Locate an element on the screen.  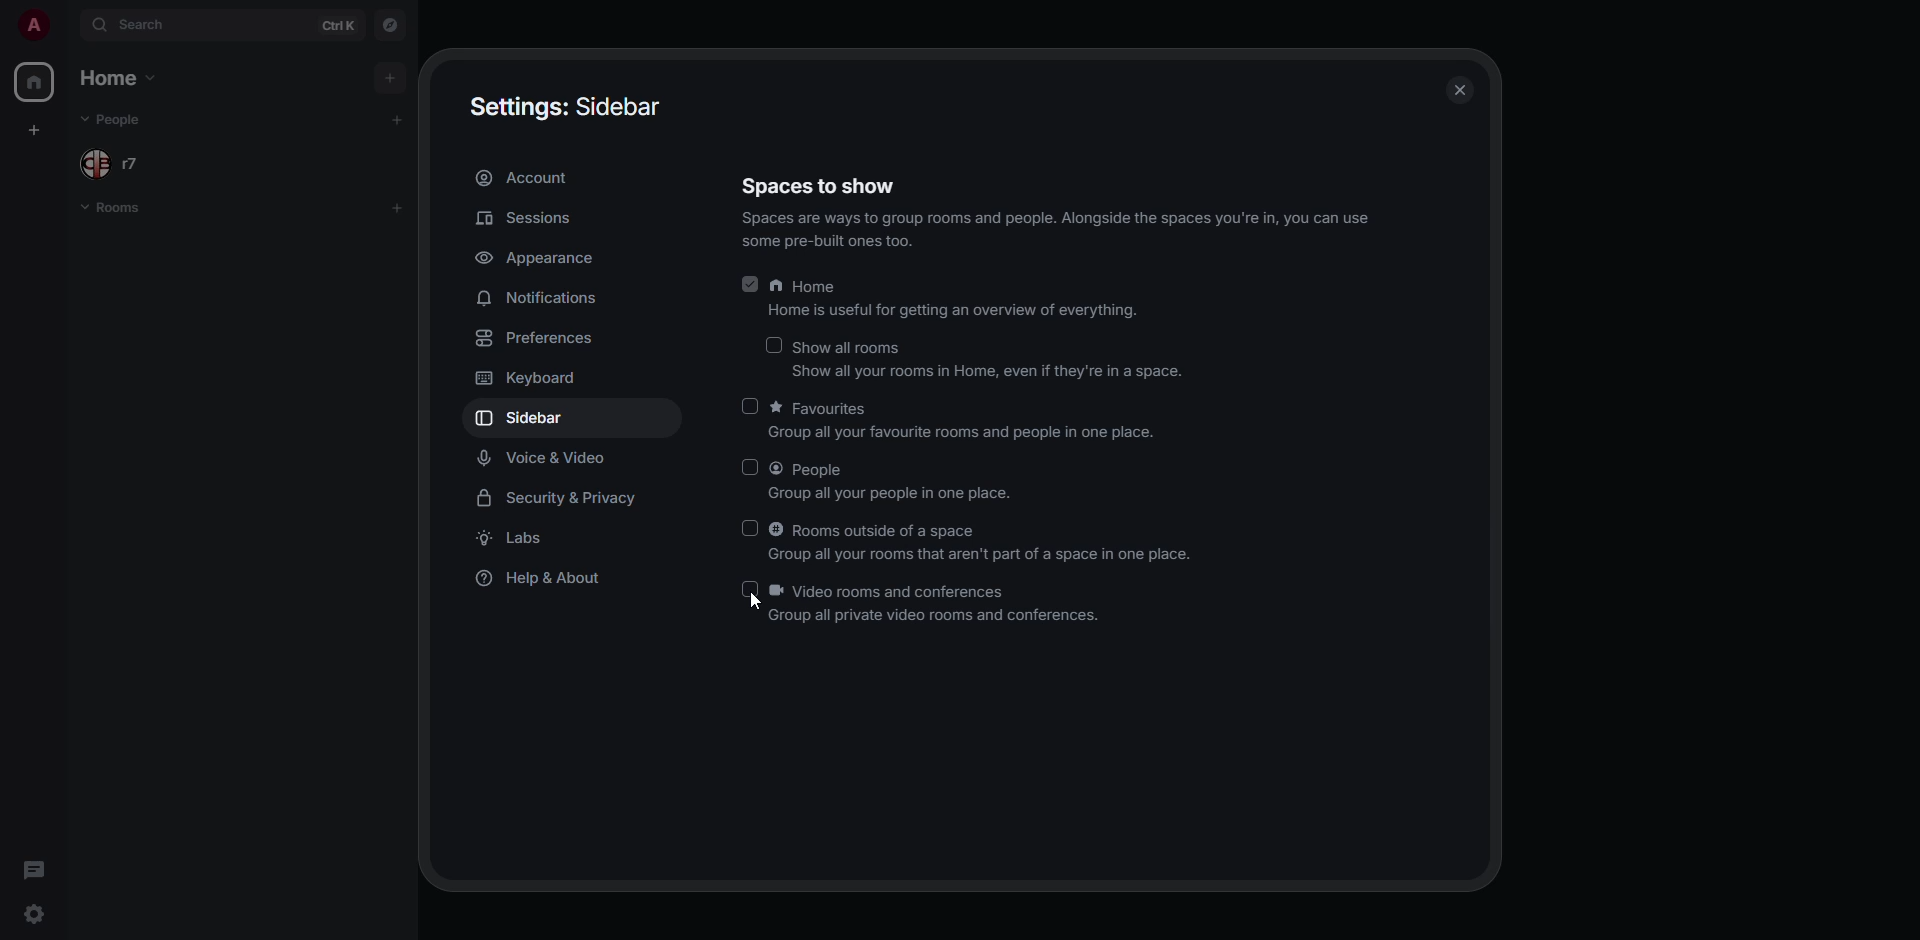
people is located at coordinates (121, 119).